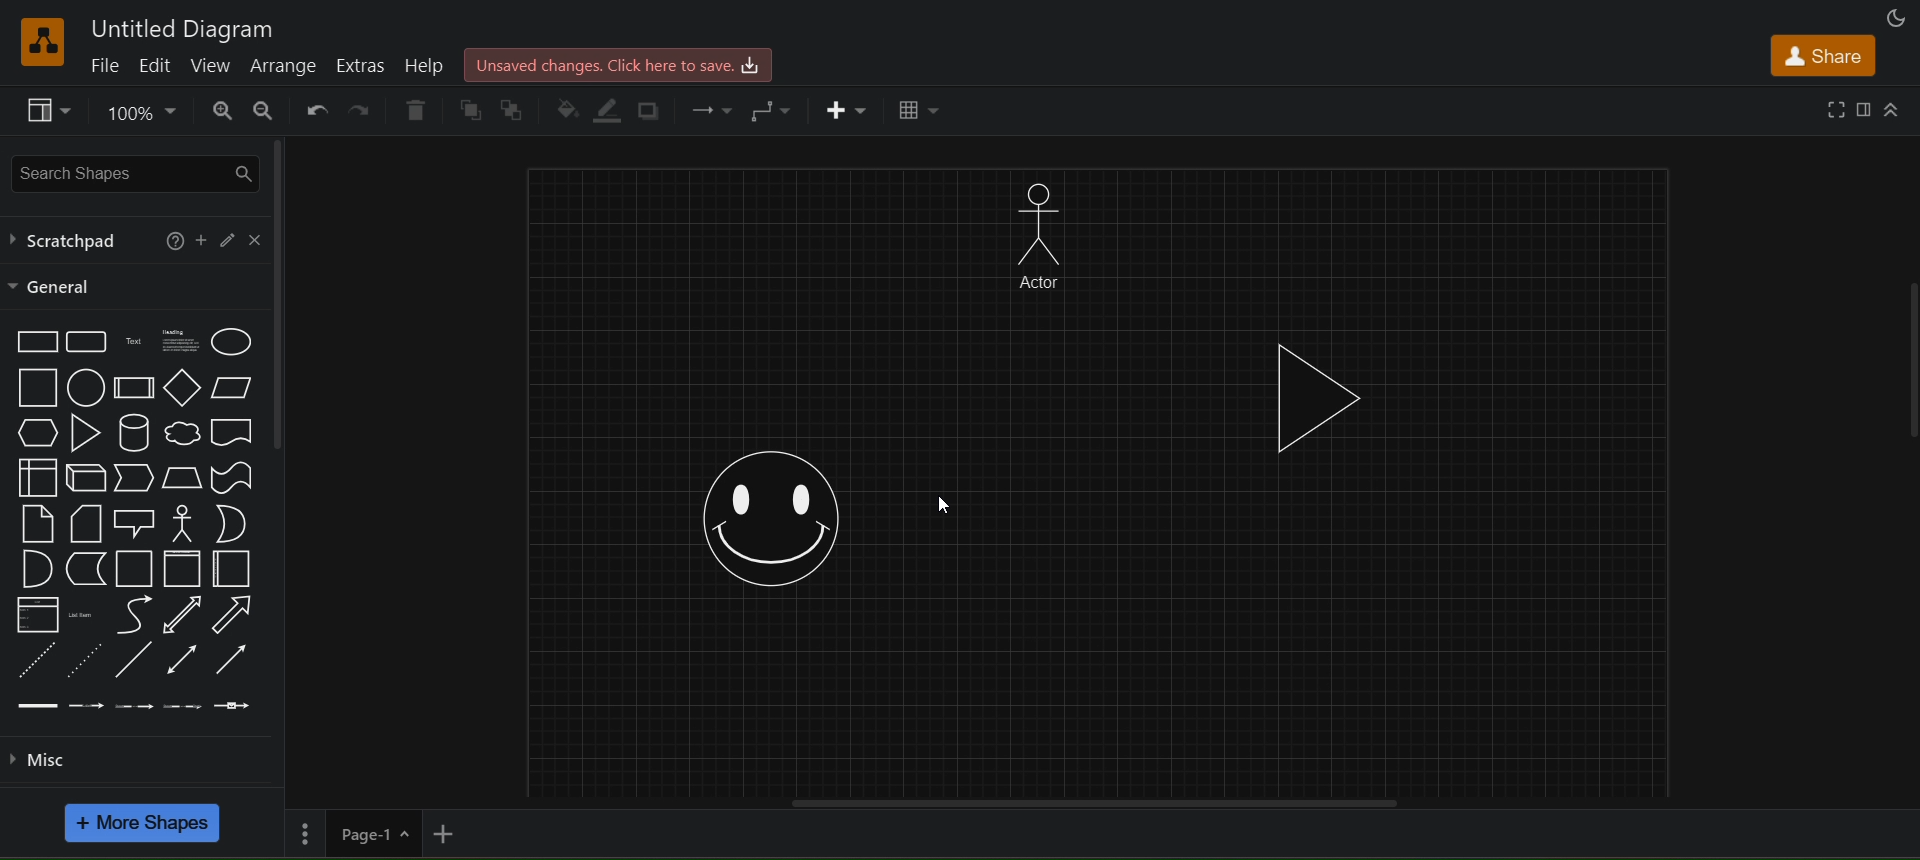 The width and height of the screenshot is (1920, 860). What do you see at coordinates (201, 239) in the screenshot?
I see `add` at bounding box center [201, 239].